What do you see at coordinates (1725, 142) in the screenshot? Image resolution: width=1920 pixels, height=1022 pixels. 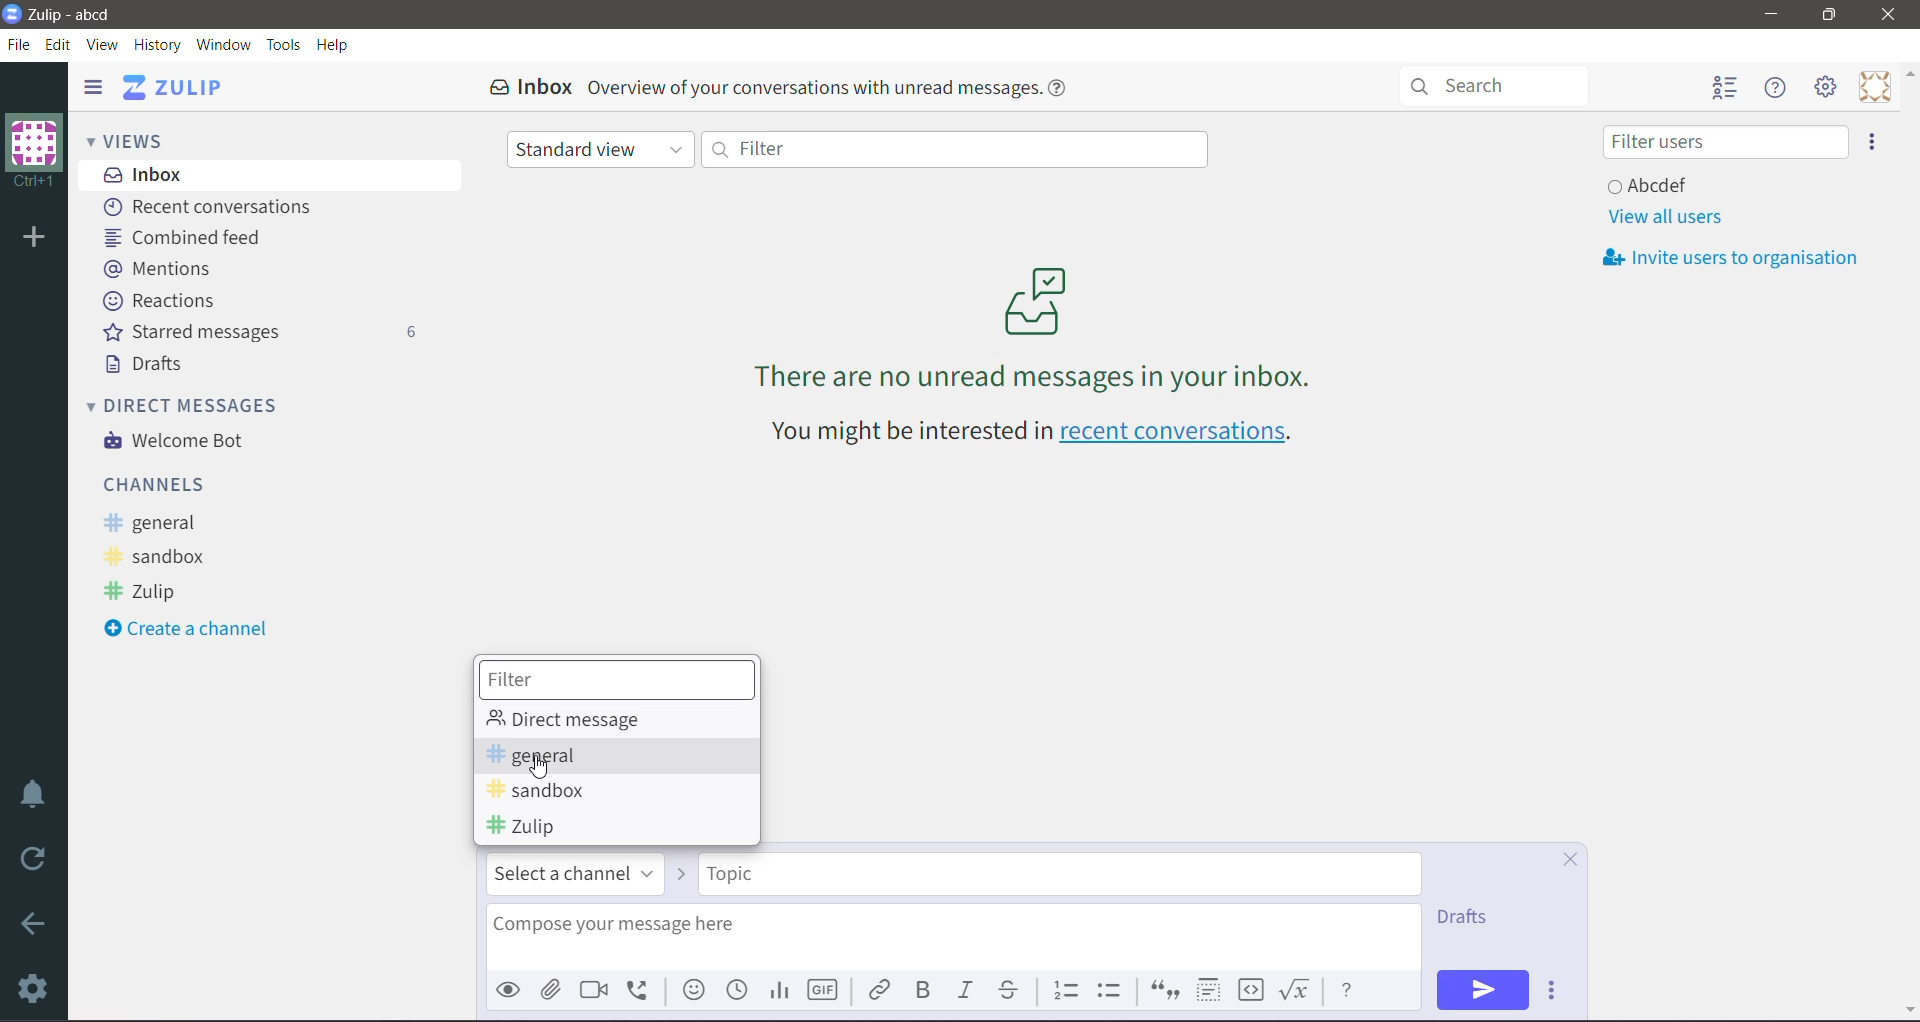 I see `Filter users` at bounding box center [1725, 142].